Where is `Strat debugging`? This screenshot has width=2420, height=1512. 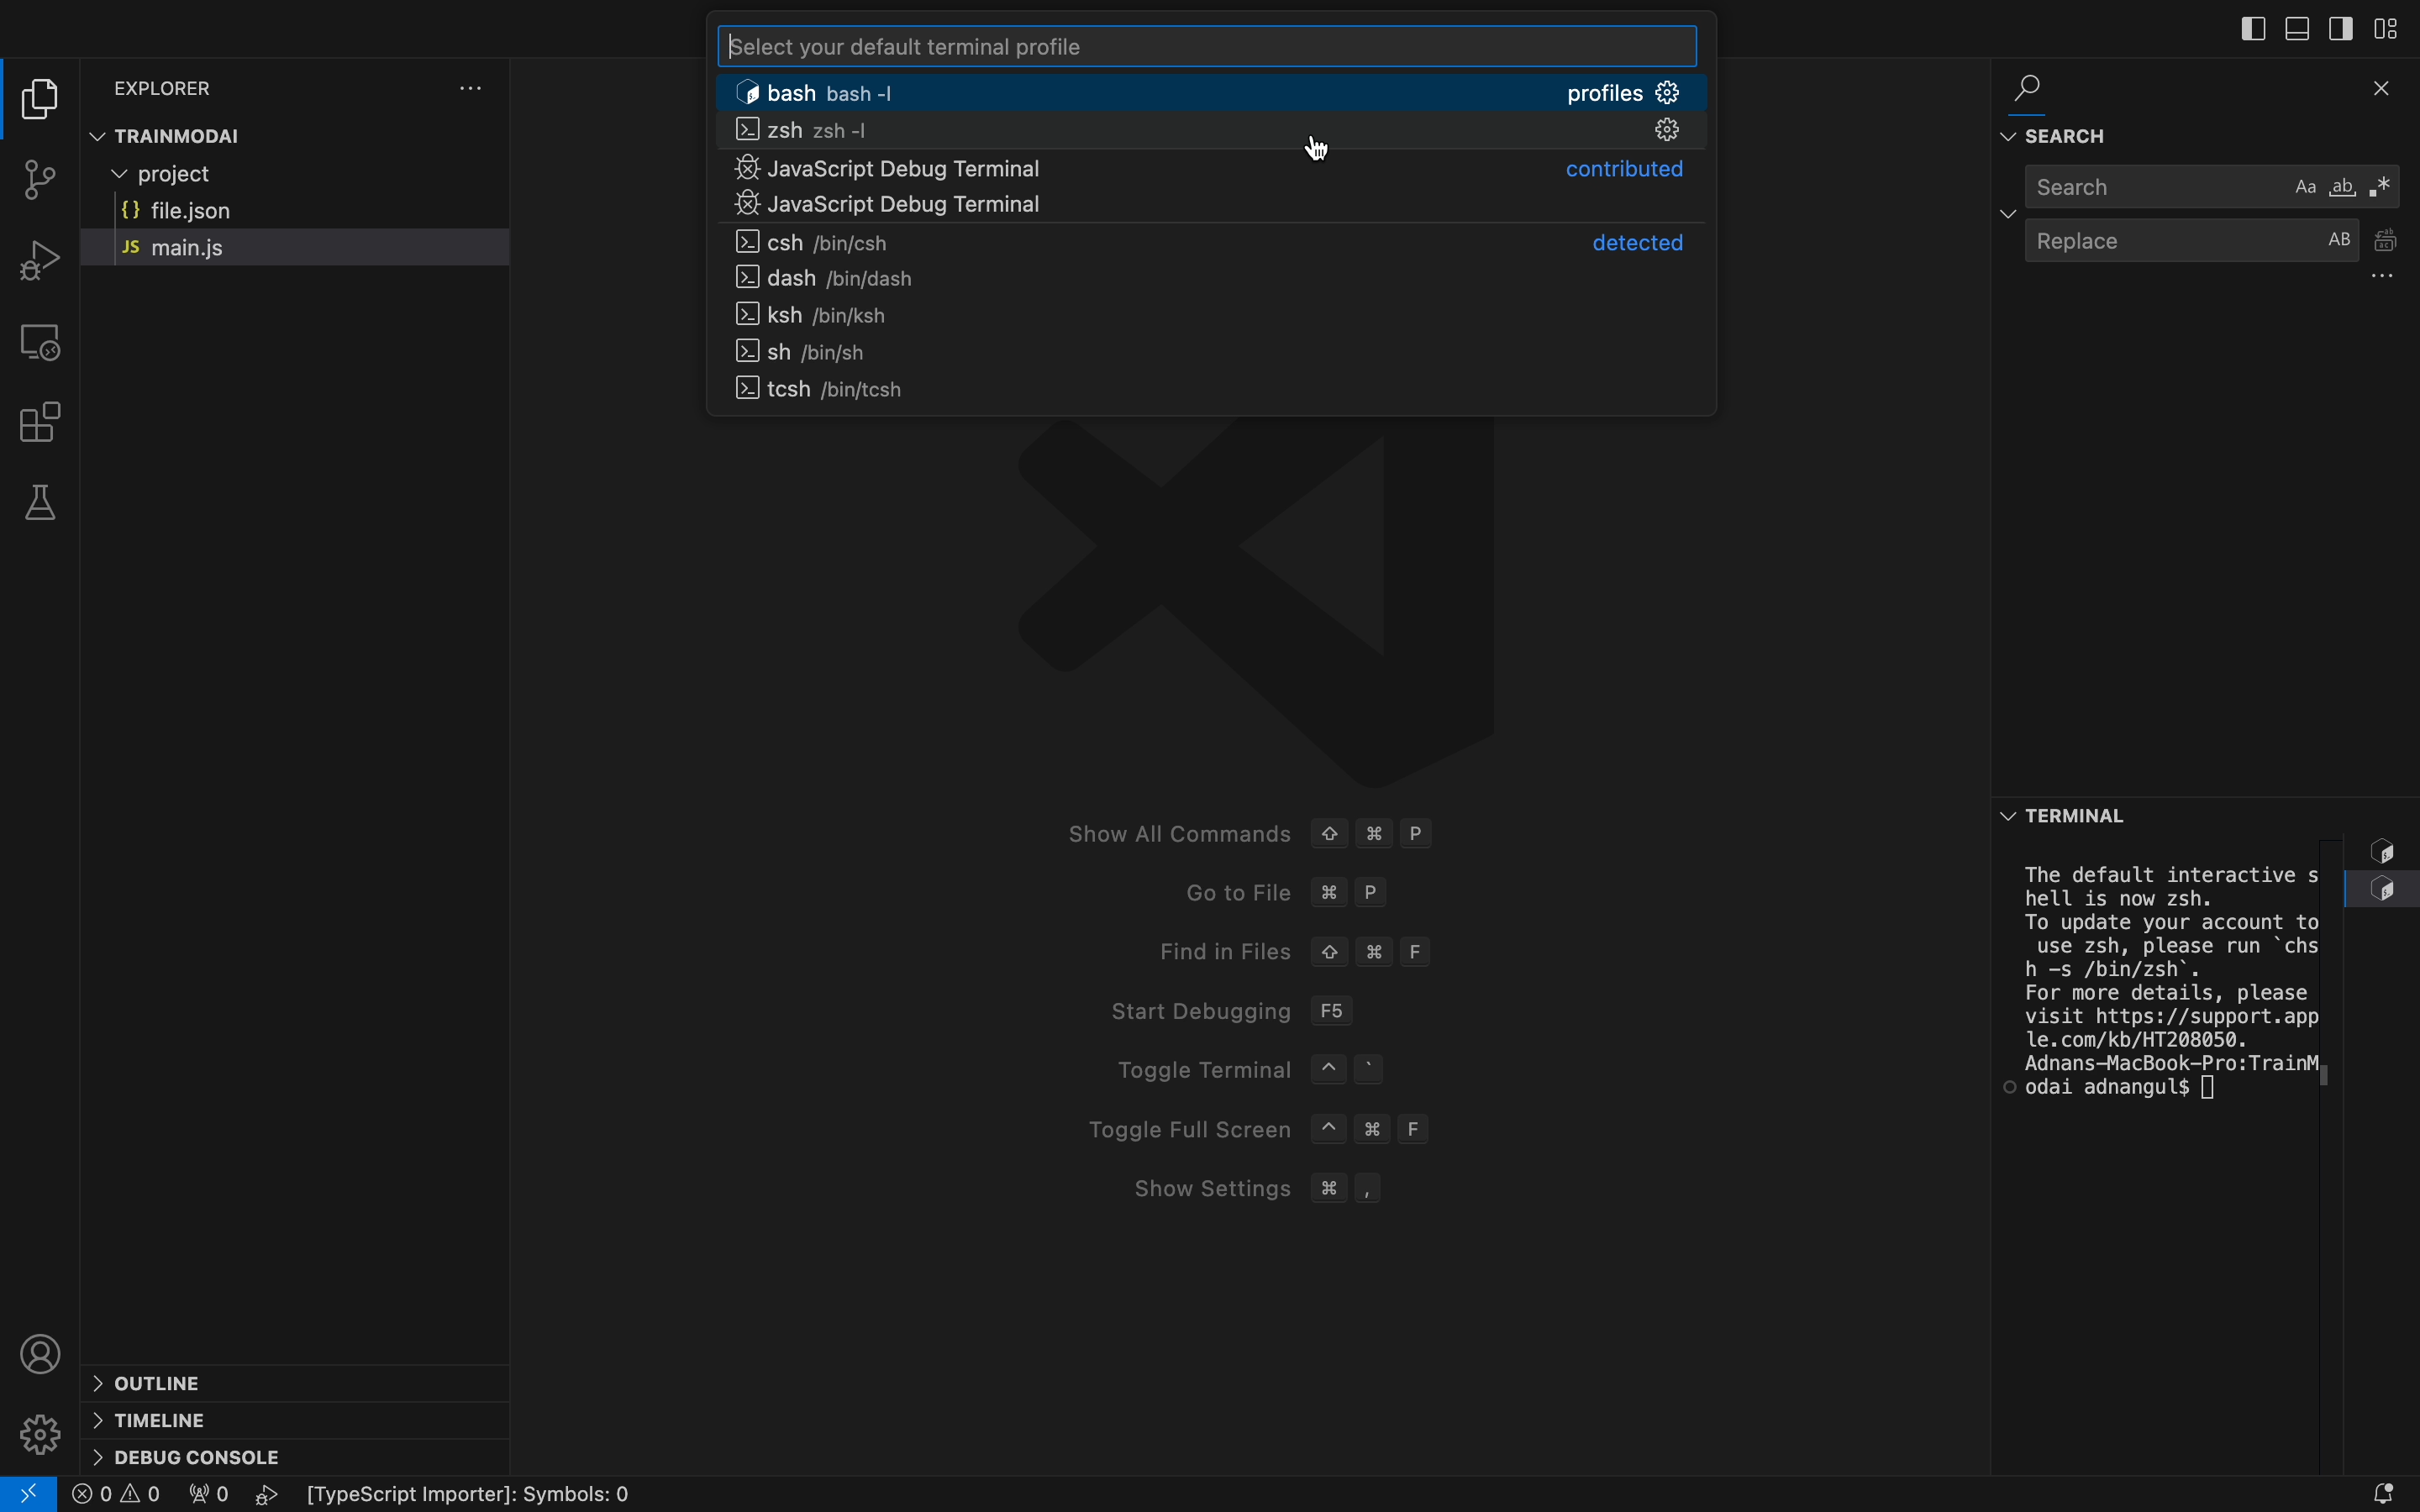 Strat debugging is located at coordinates (1345, 1010).